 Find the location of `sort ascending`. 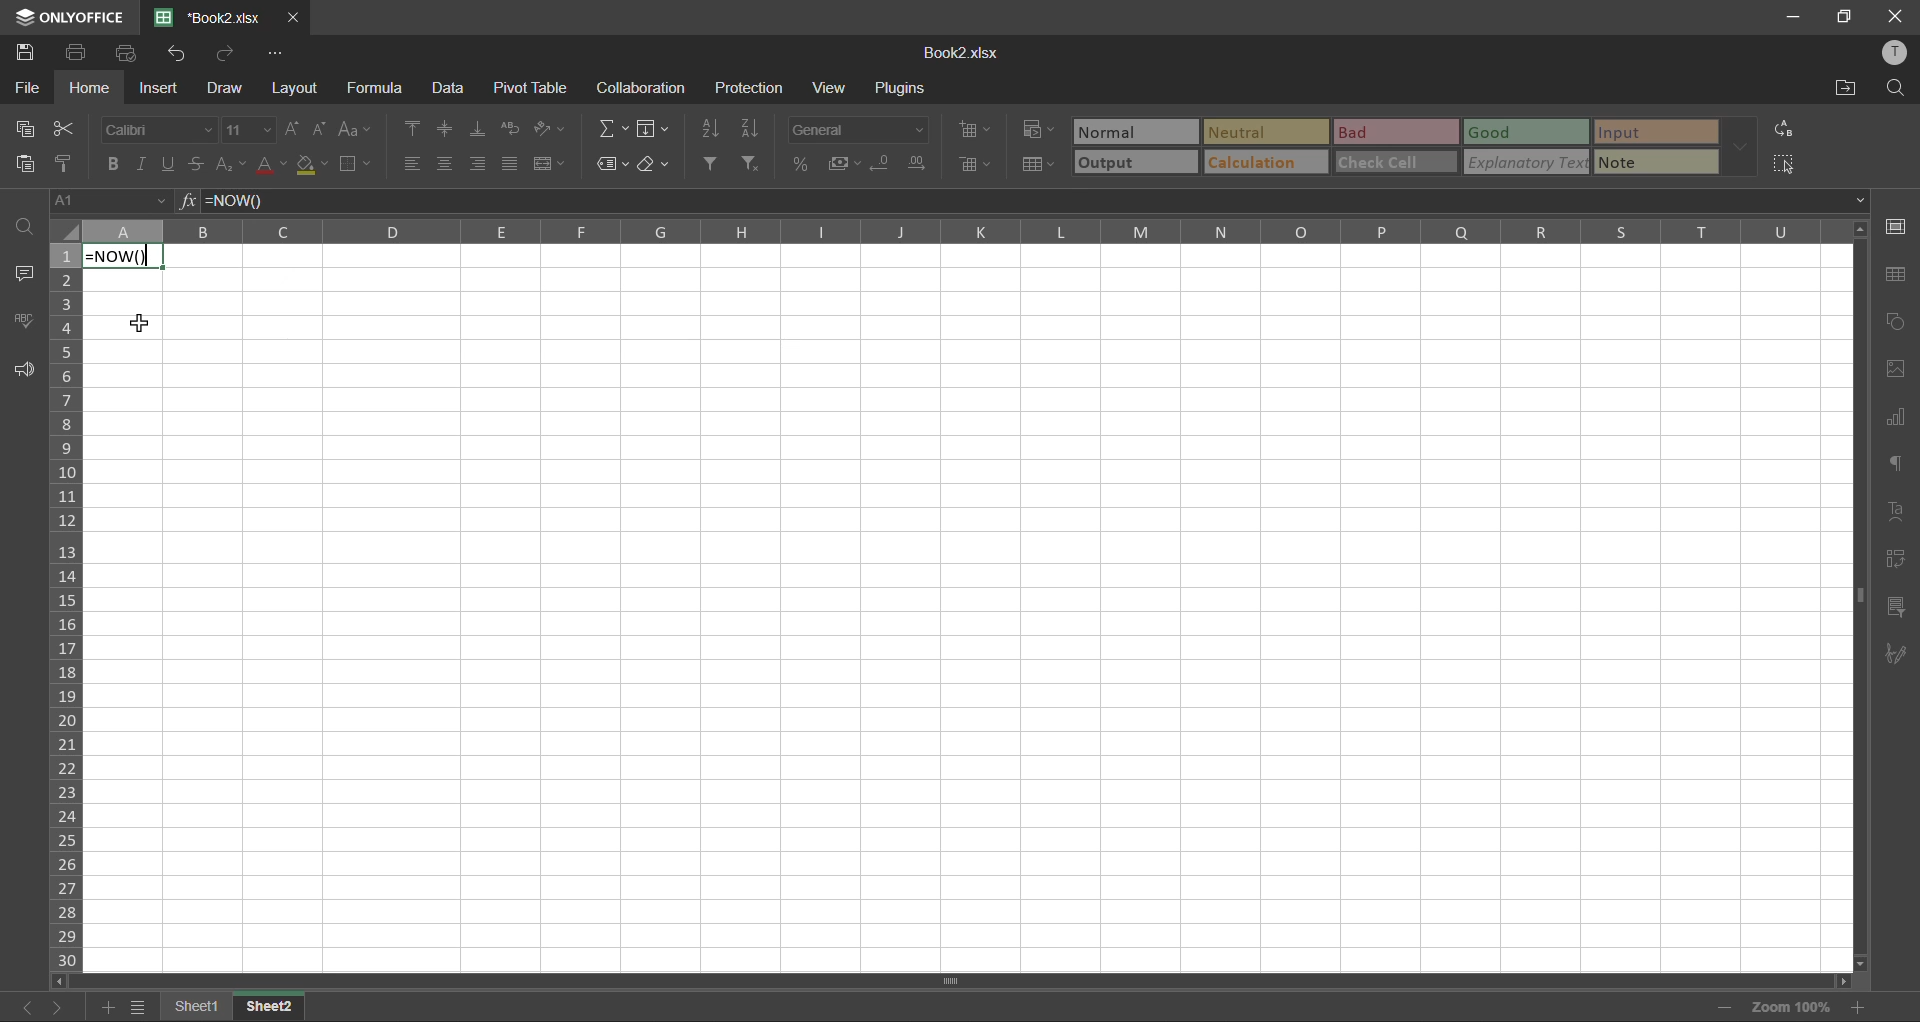

sort ascending is located at coordinates (712, 127).